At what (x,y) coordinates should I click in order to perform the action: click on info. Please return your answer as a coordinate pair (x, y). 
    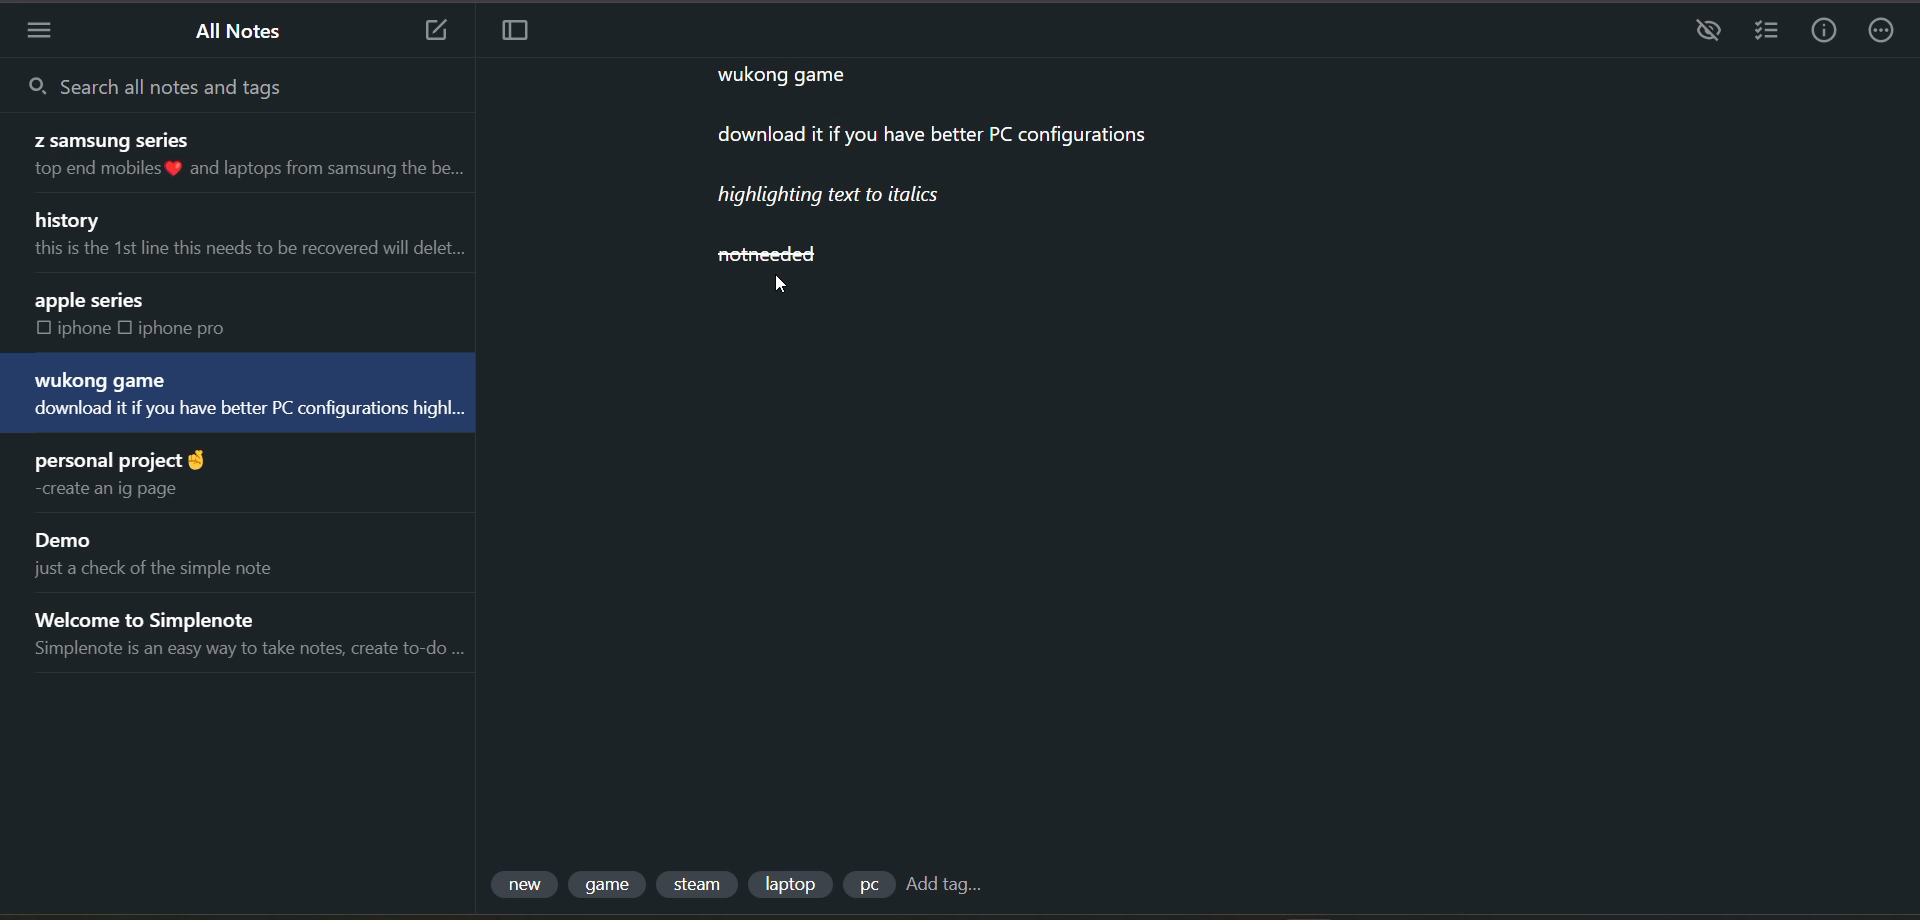
    Looking at the image, I should click on (1818, 30).